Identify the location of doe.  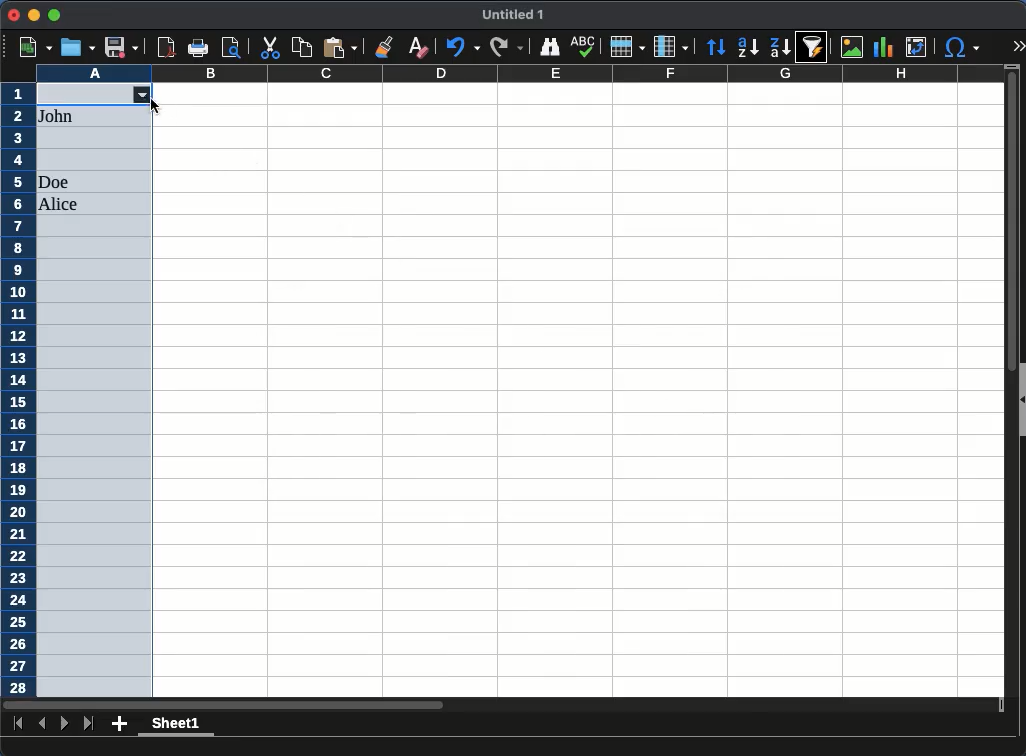
(54, 182).